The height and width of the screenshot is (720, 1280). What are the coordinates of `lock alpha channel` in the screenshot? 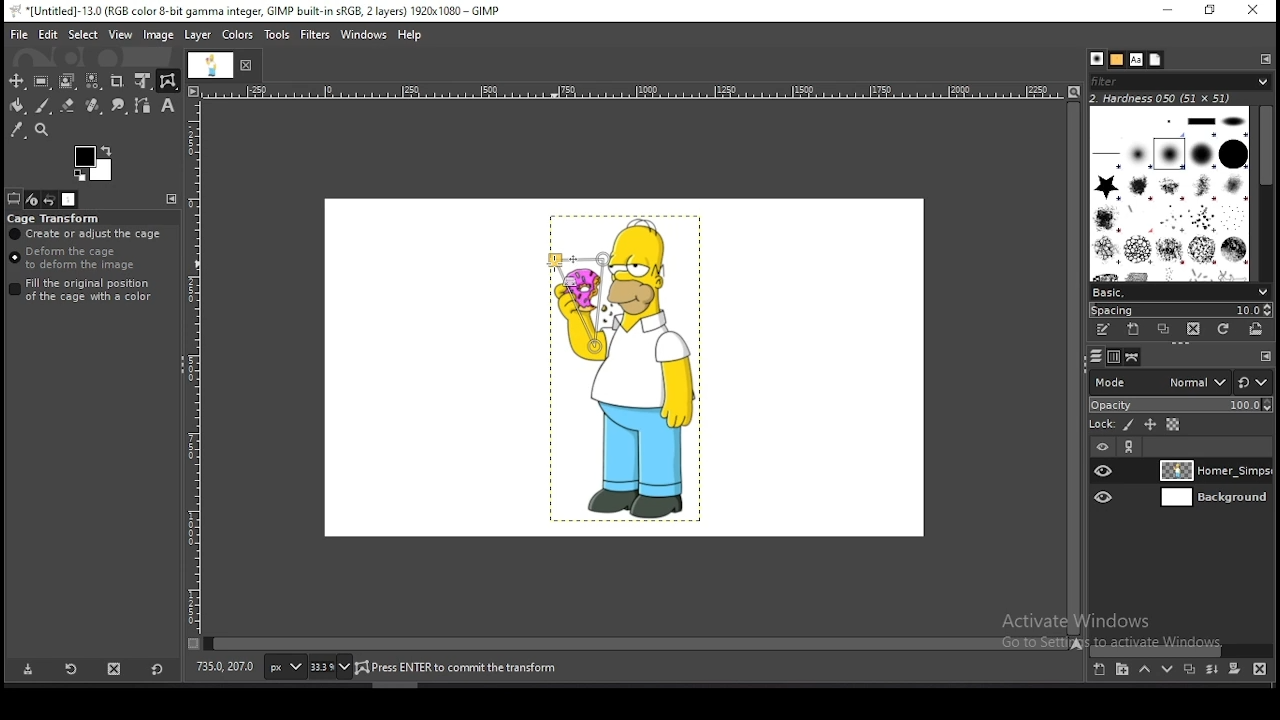 It's located at (1172, 426).